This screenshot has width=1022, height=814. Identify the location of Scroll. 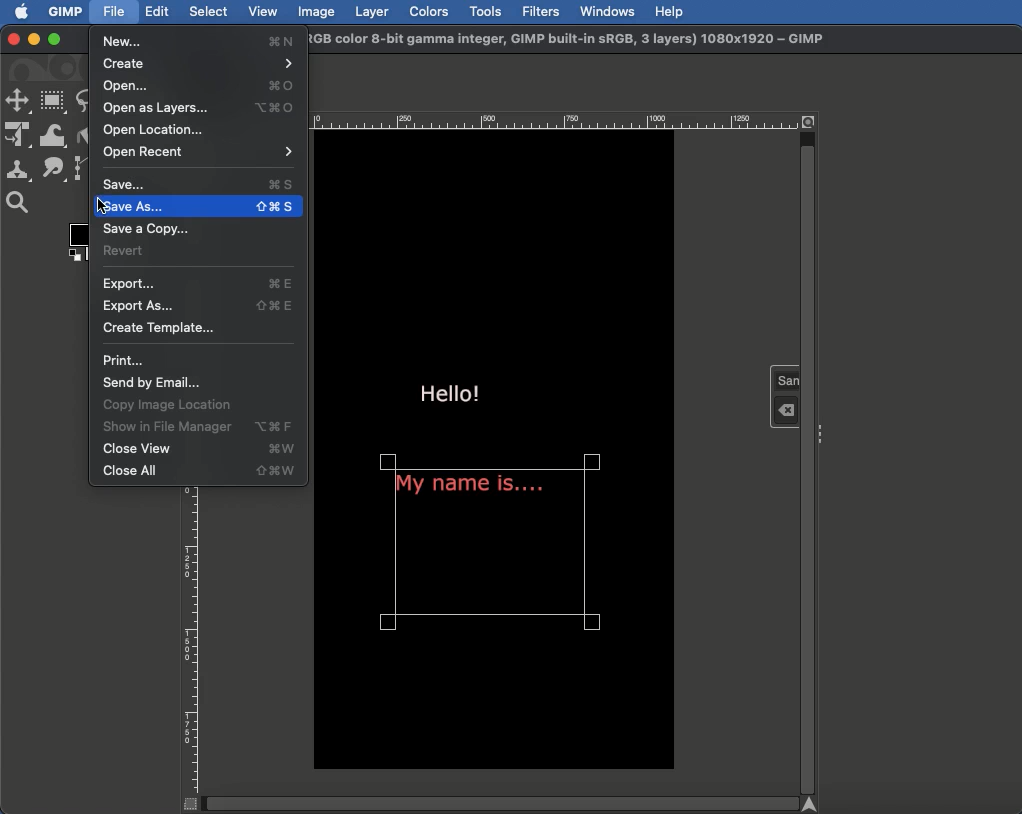
(807, 453).